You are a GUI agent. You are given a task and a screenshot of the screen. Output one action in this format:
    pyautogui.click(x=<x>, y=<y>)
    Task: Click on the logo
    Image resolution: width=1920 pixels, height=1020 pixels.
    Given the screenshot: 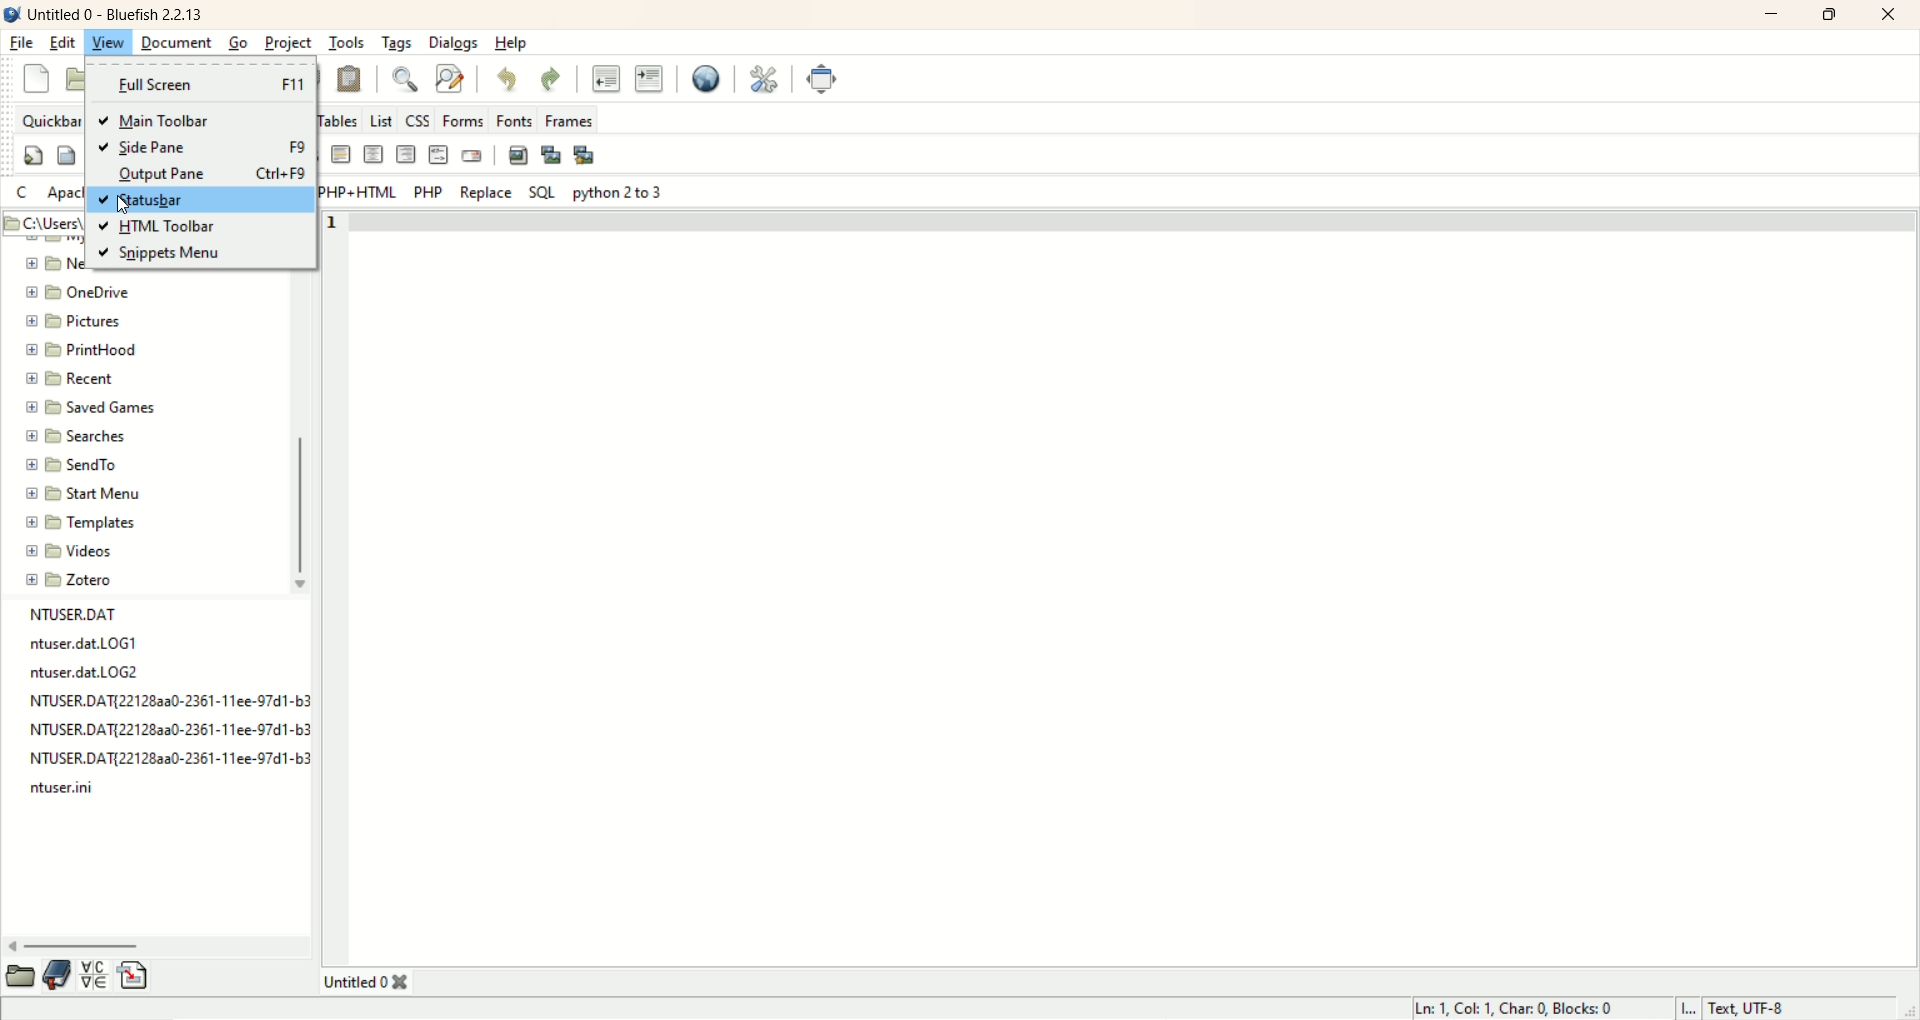 What is the action you would take?
    pyautogui.click(x=12, y=14)
    